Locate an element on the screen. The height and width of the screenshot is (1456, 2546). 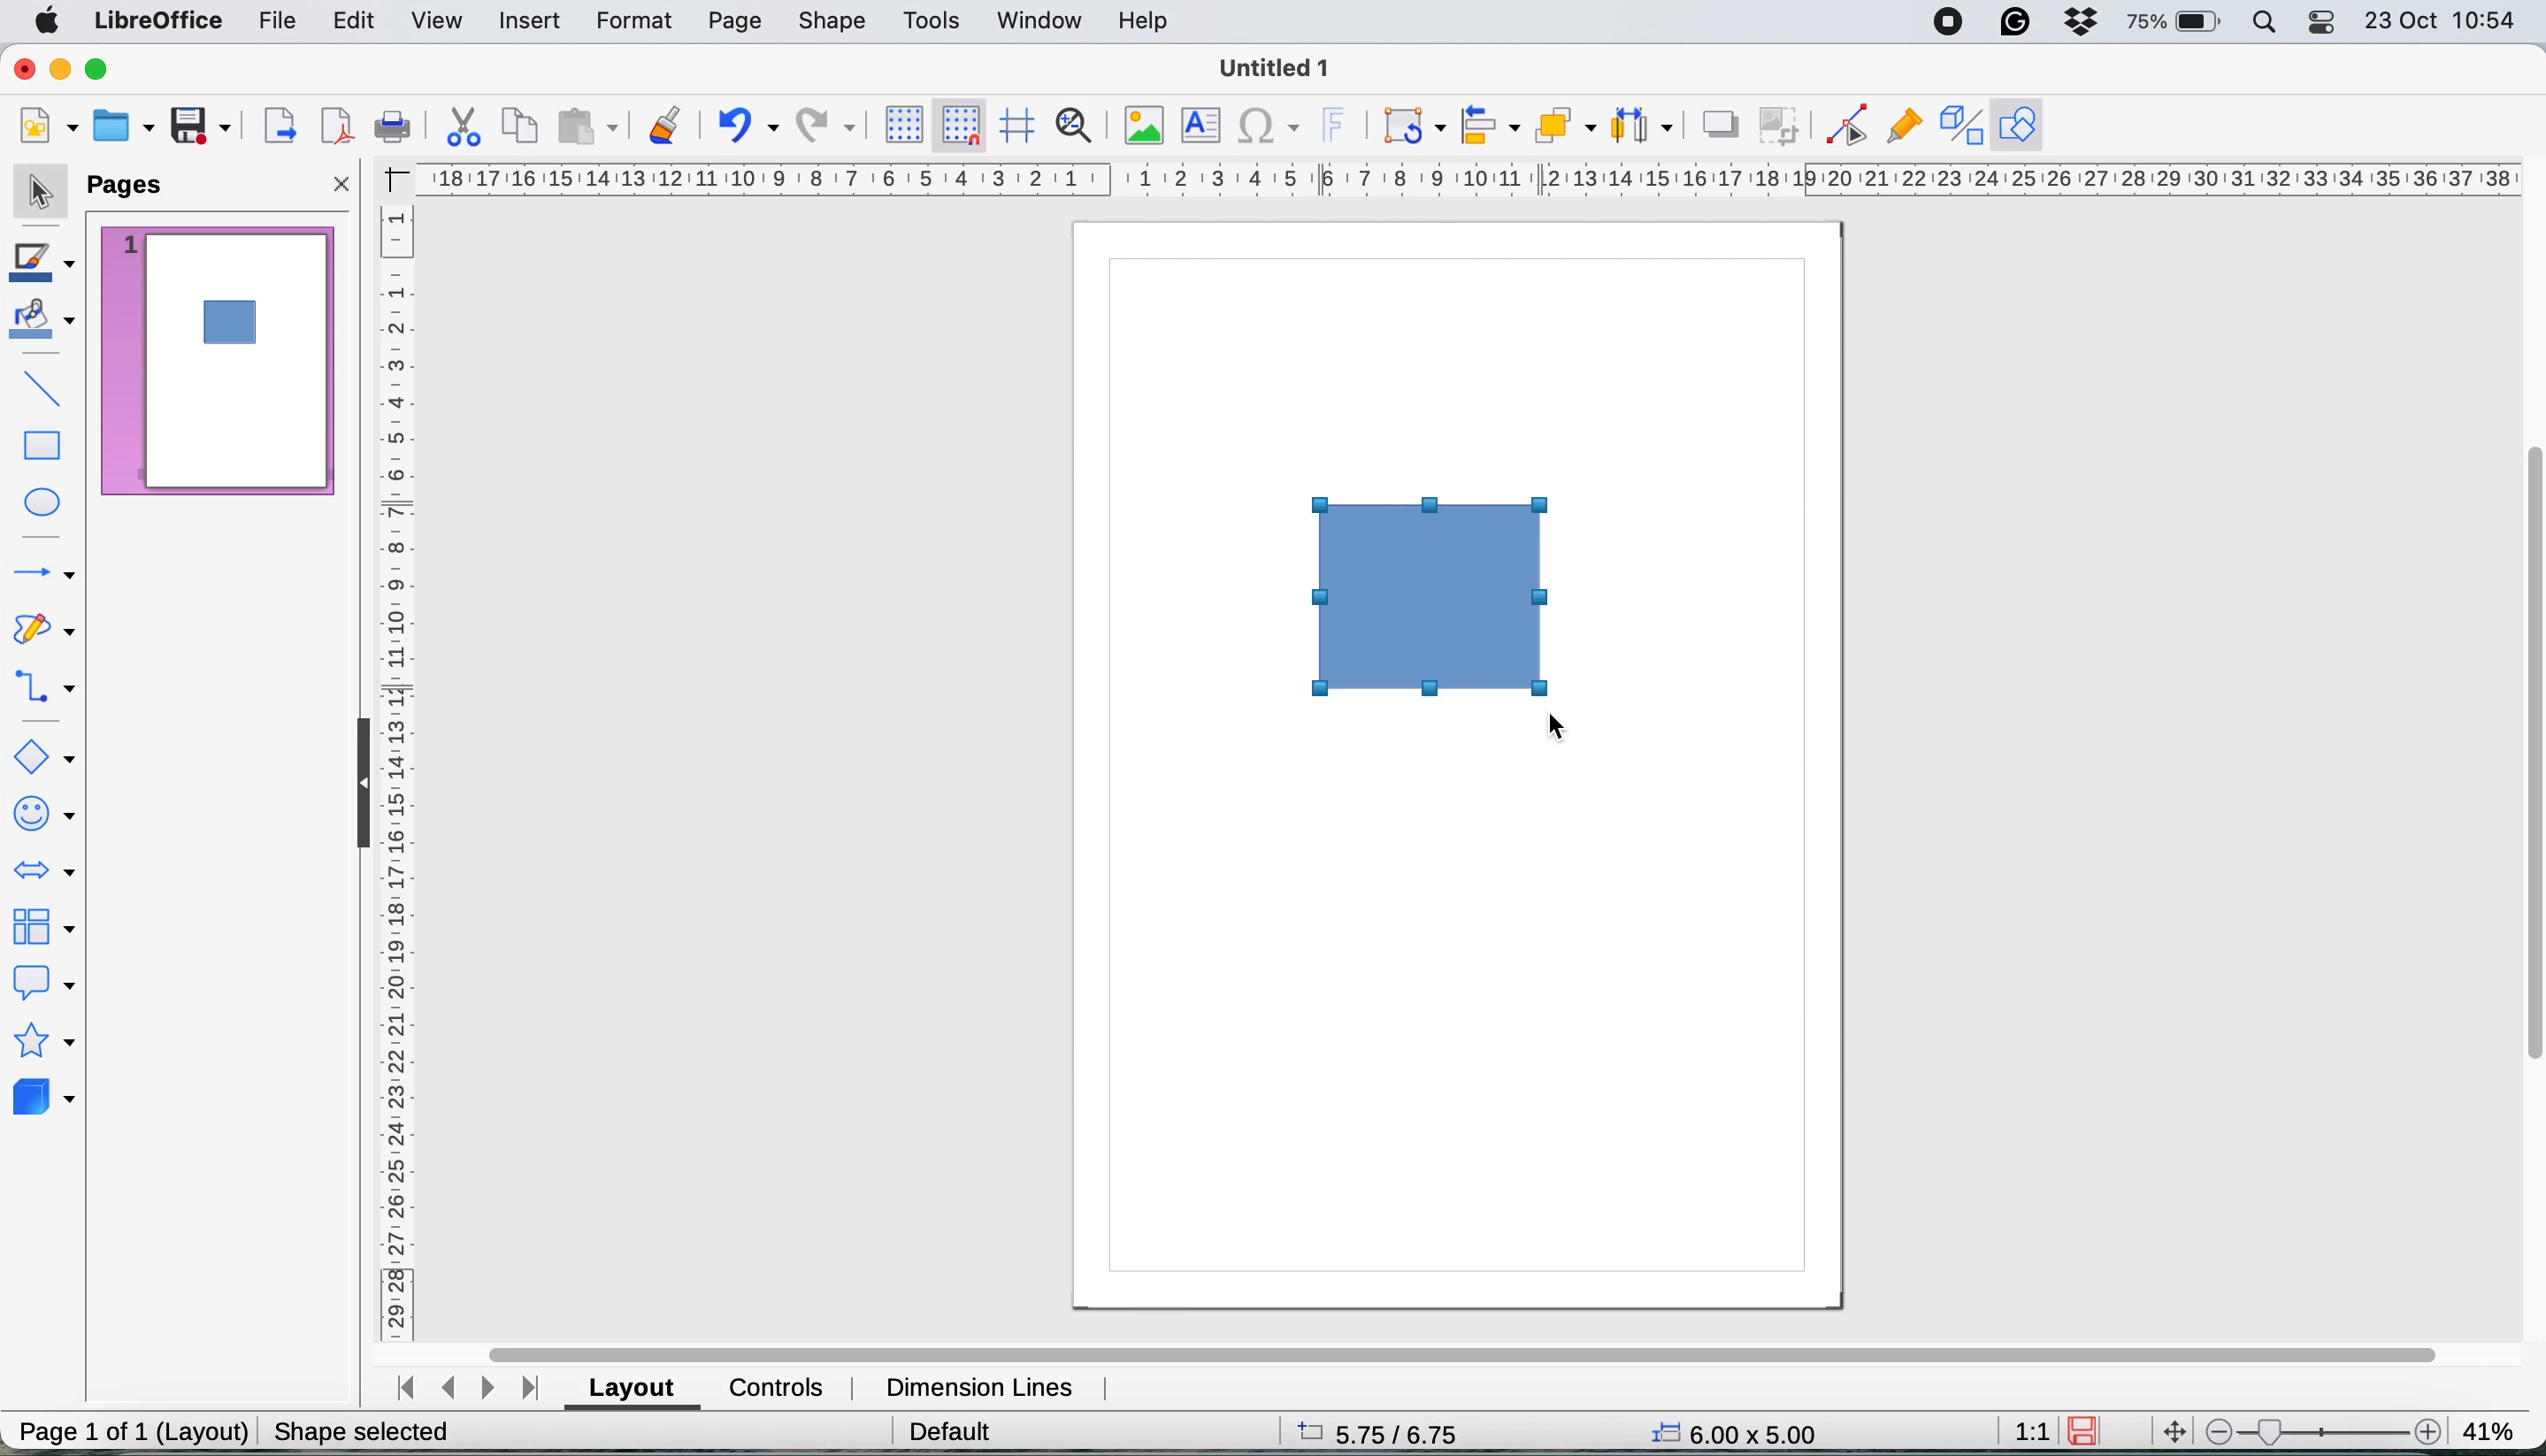
zoom and pan is located at coordinates (1084, 124).